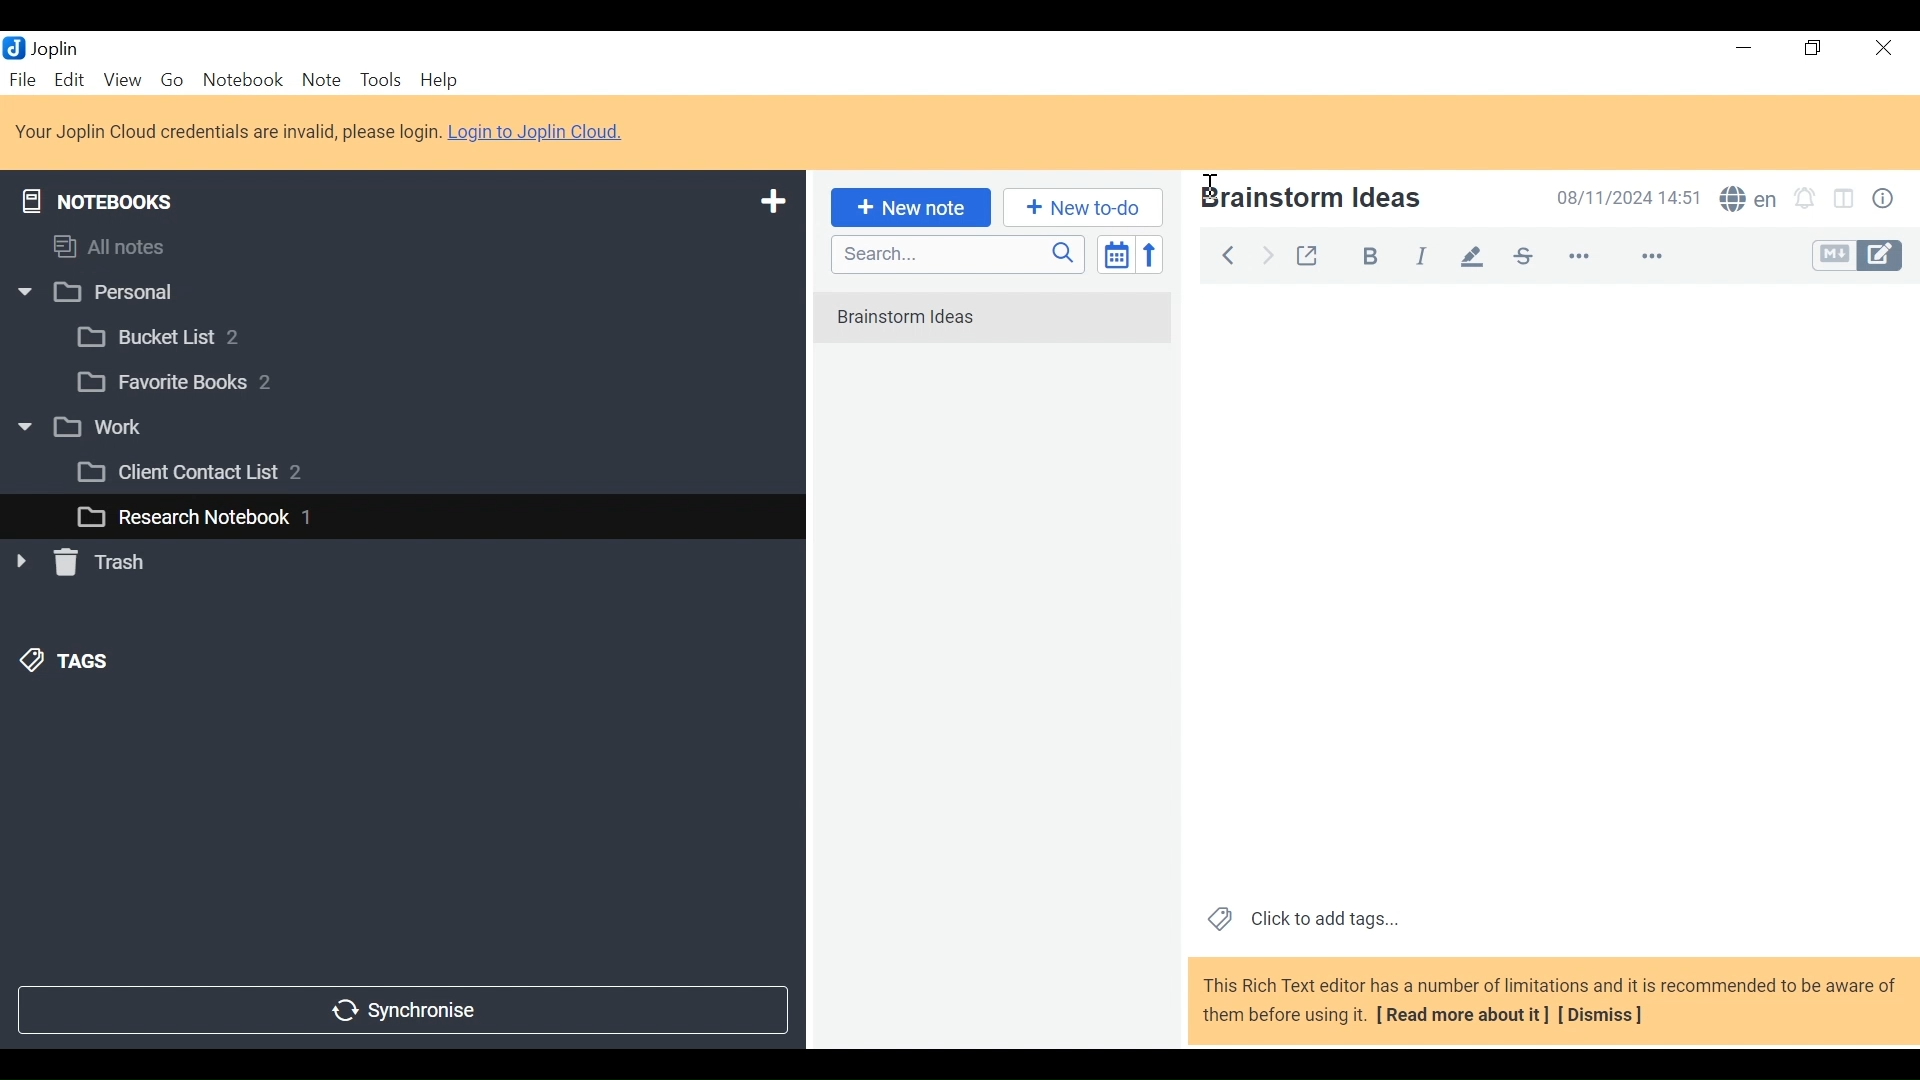 This screenshot has width=1920, height=1080. I want to click on Notebooks, so click(112, 197).